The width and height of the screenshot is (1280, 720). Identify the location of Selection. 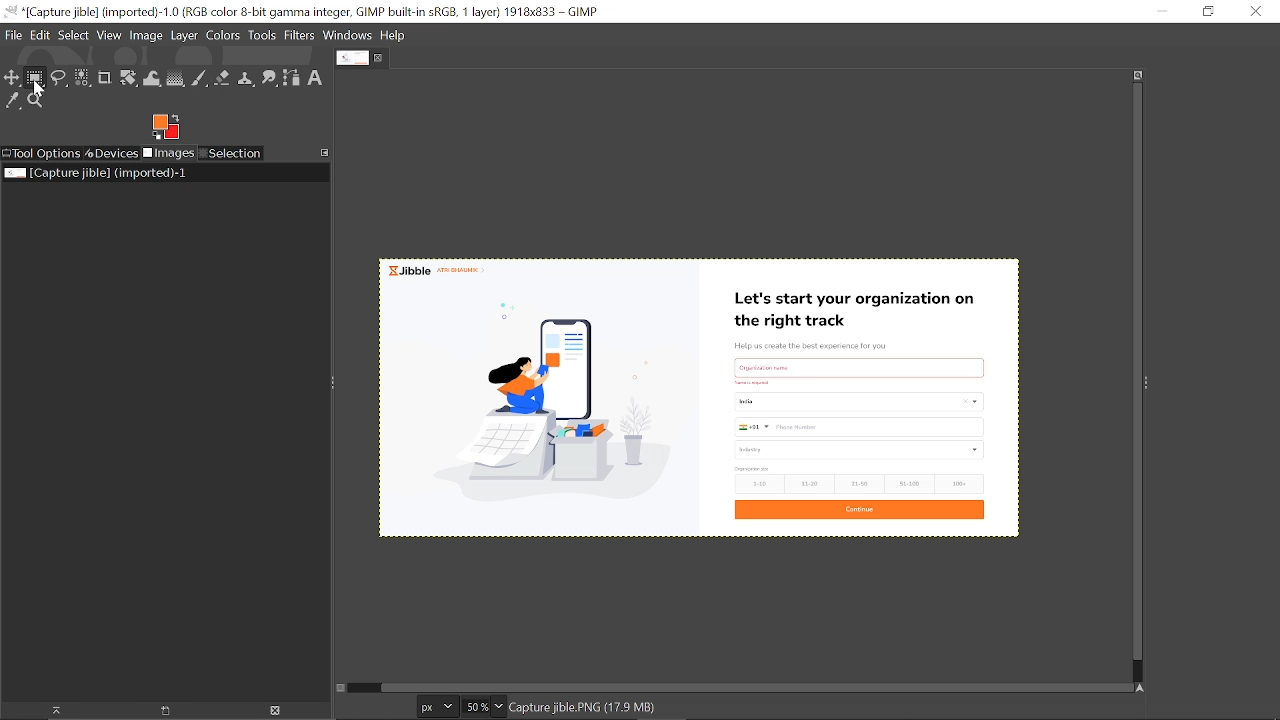
(230, 154).